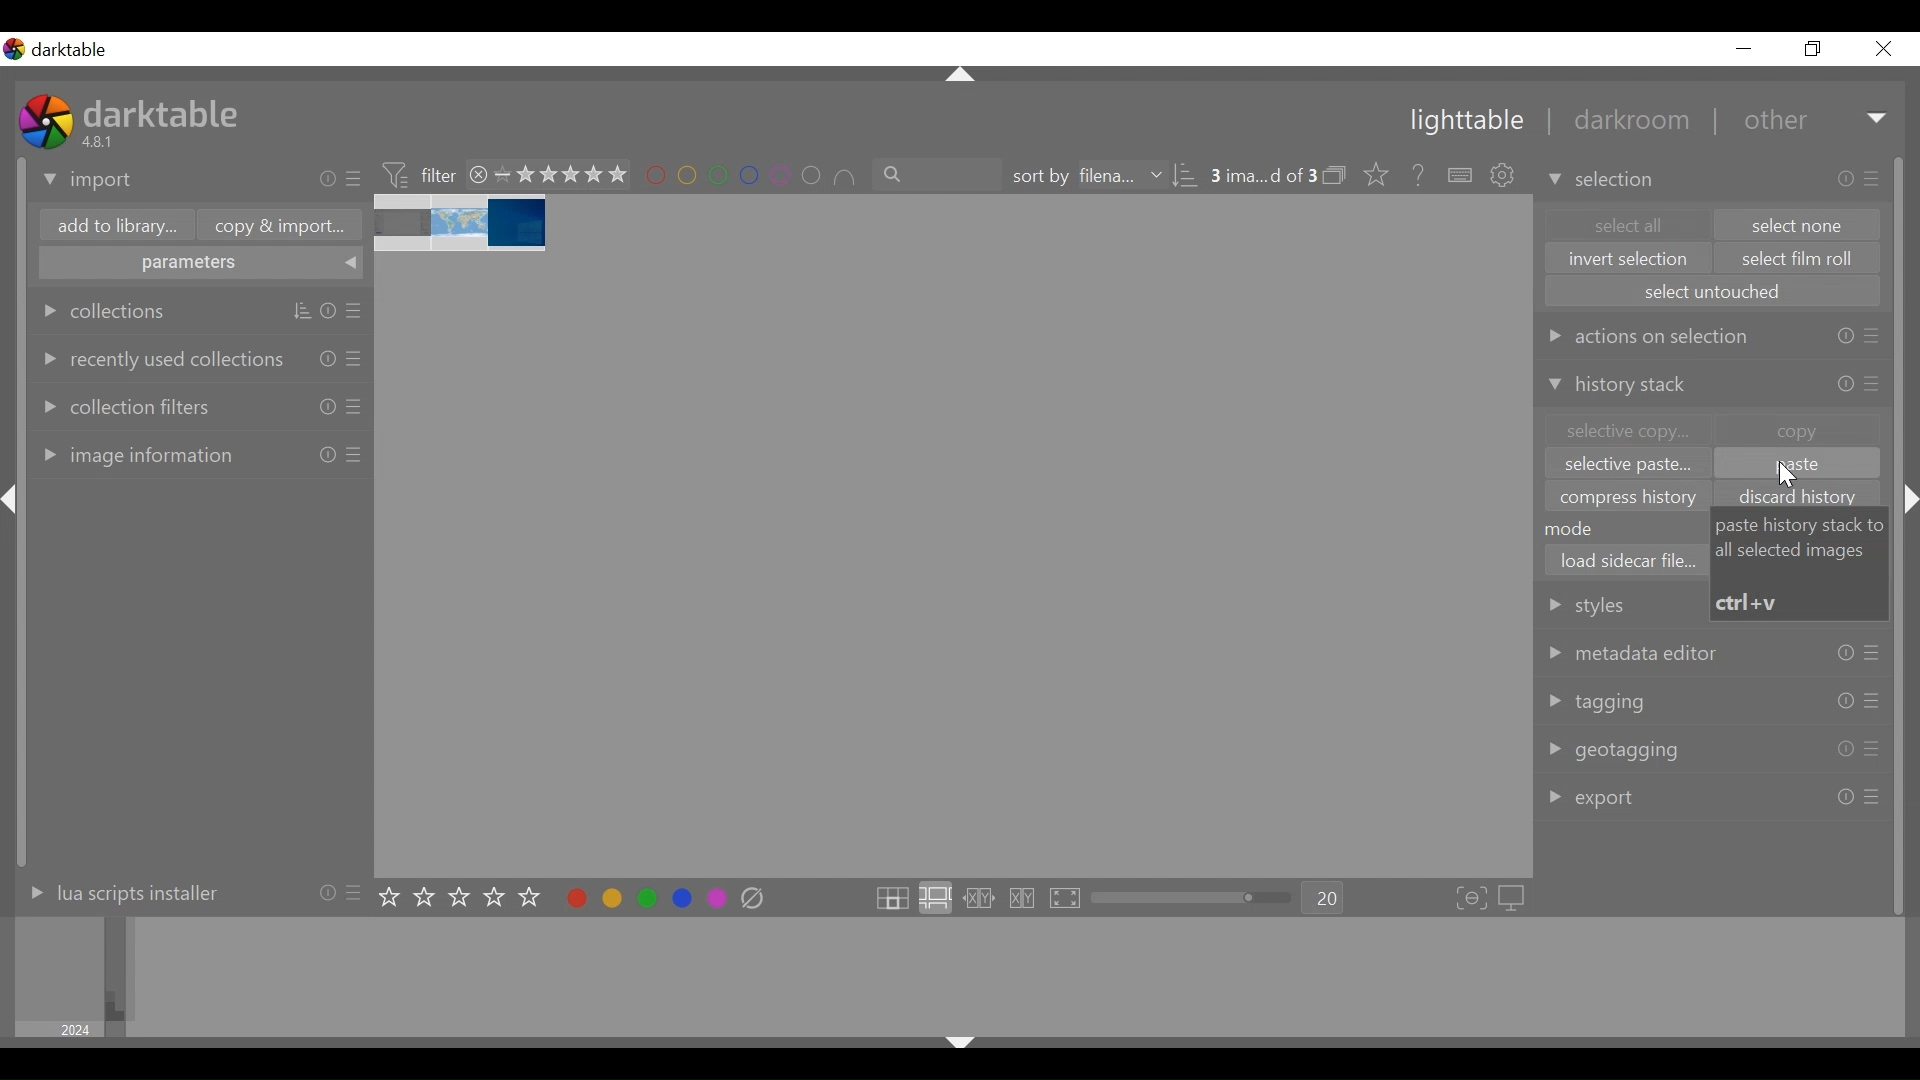 This screenshot has height=1080, width=1920. I want to click on set display profile, so click(1514, 898).